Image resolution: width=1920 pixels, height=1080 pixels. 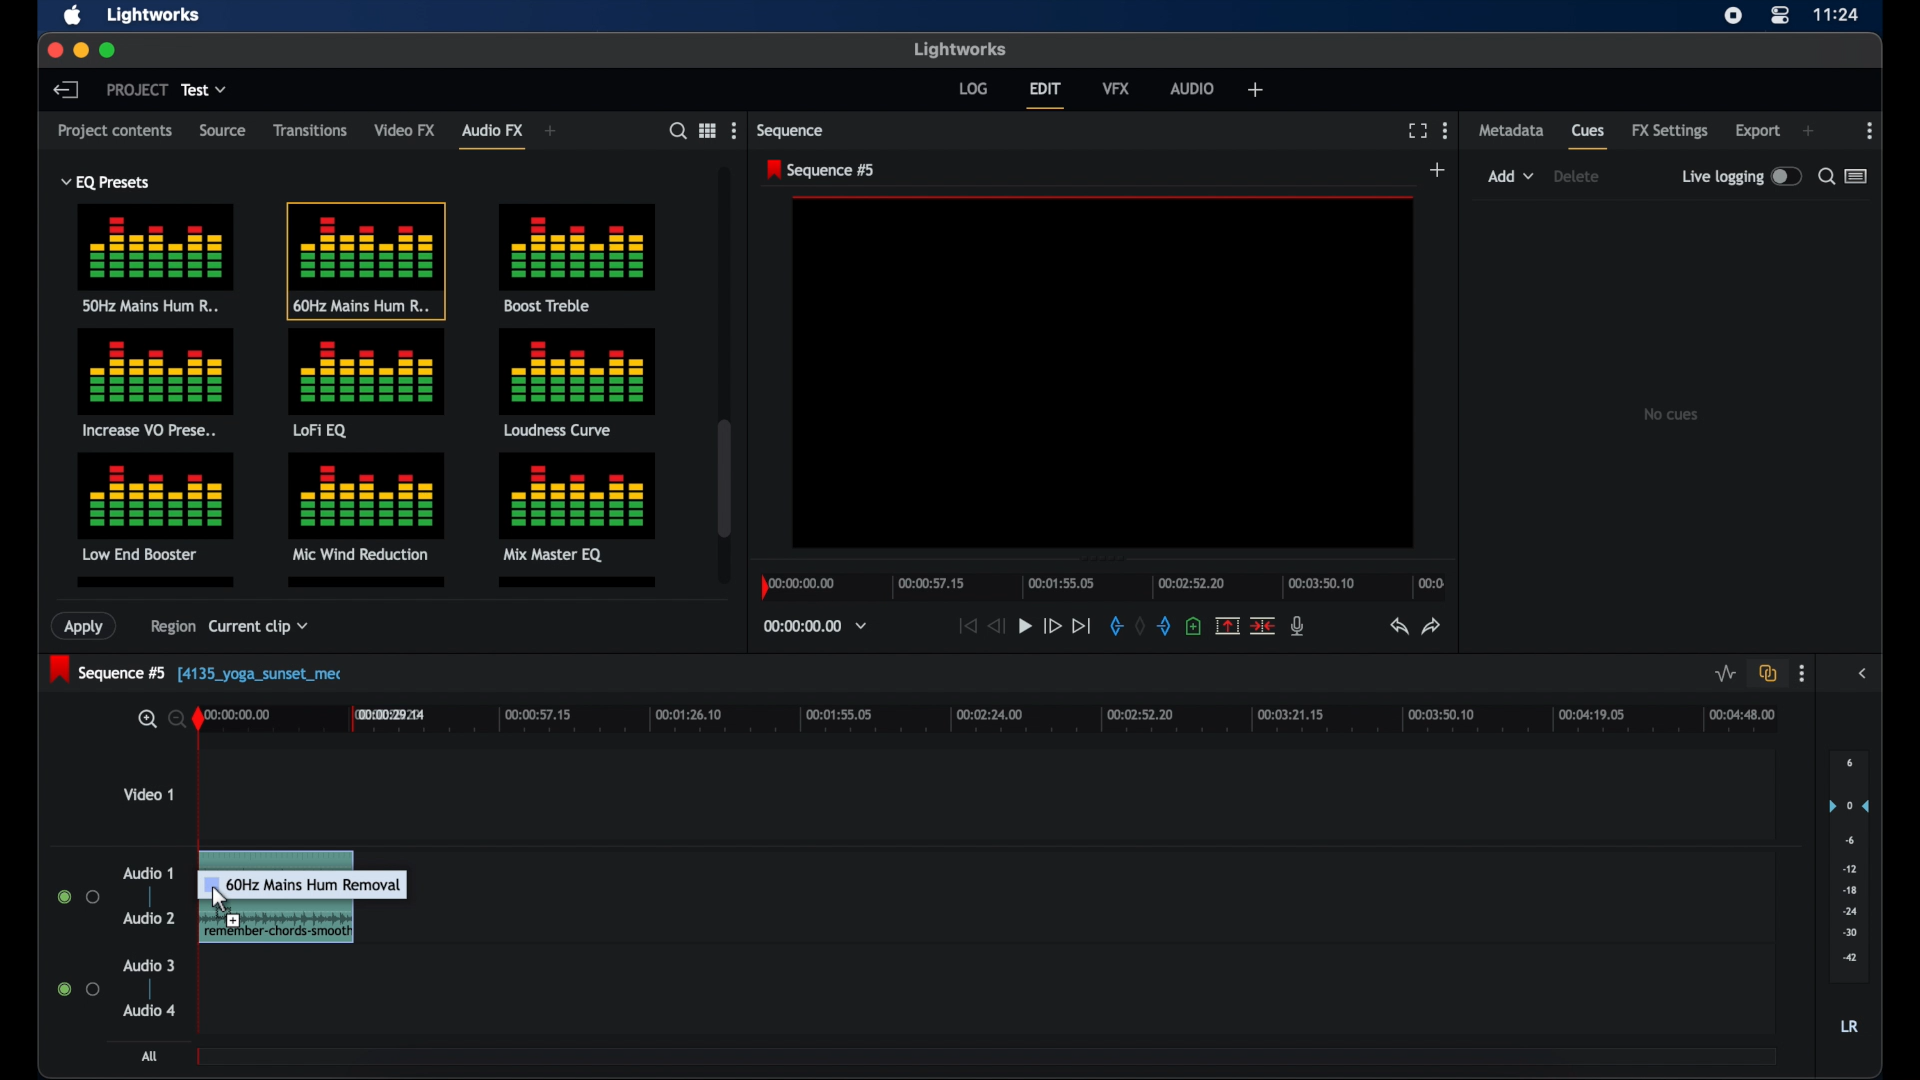 I want to click on edit, so click(x=1045, y=95).